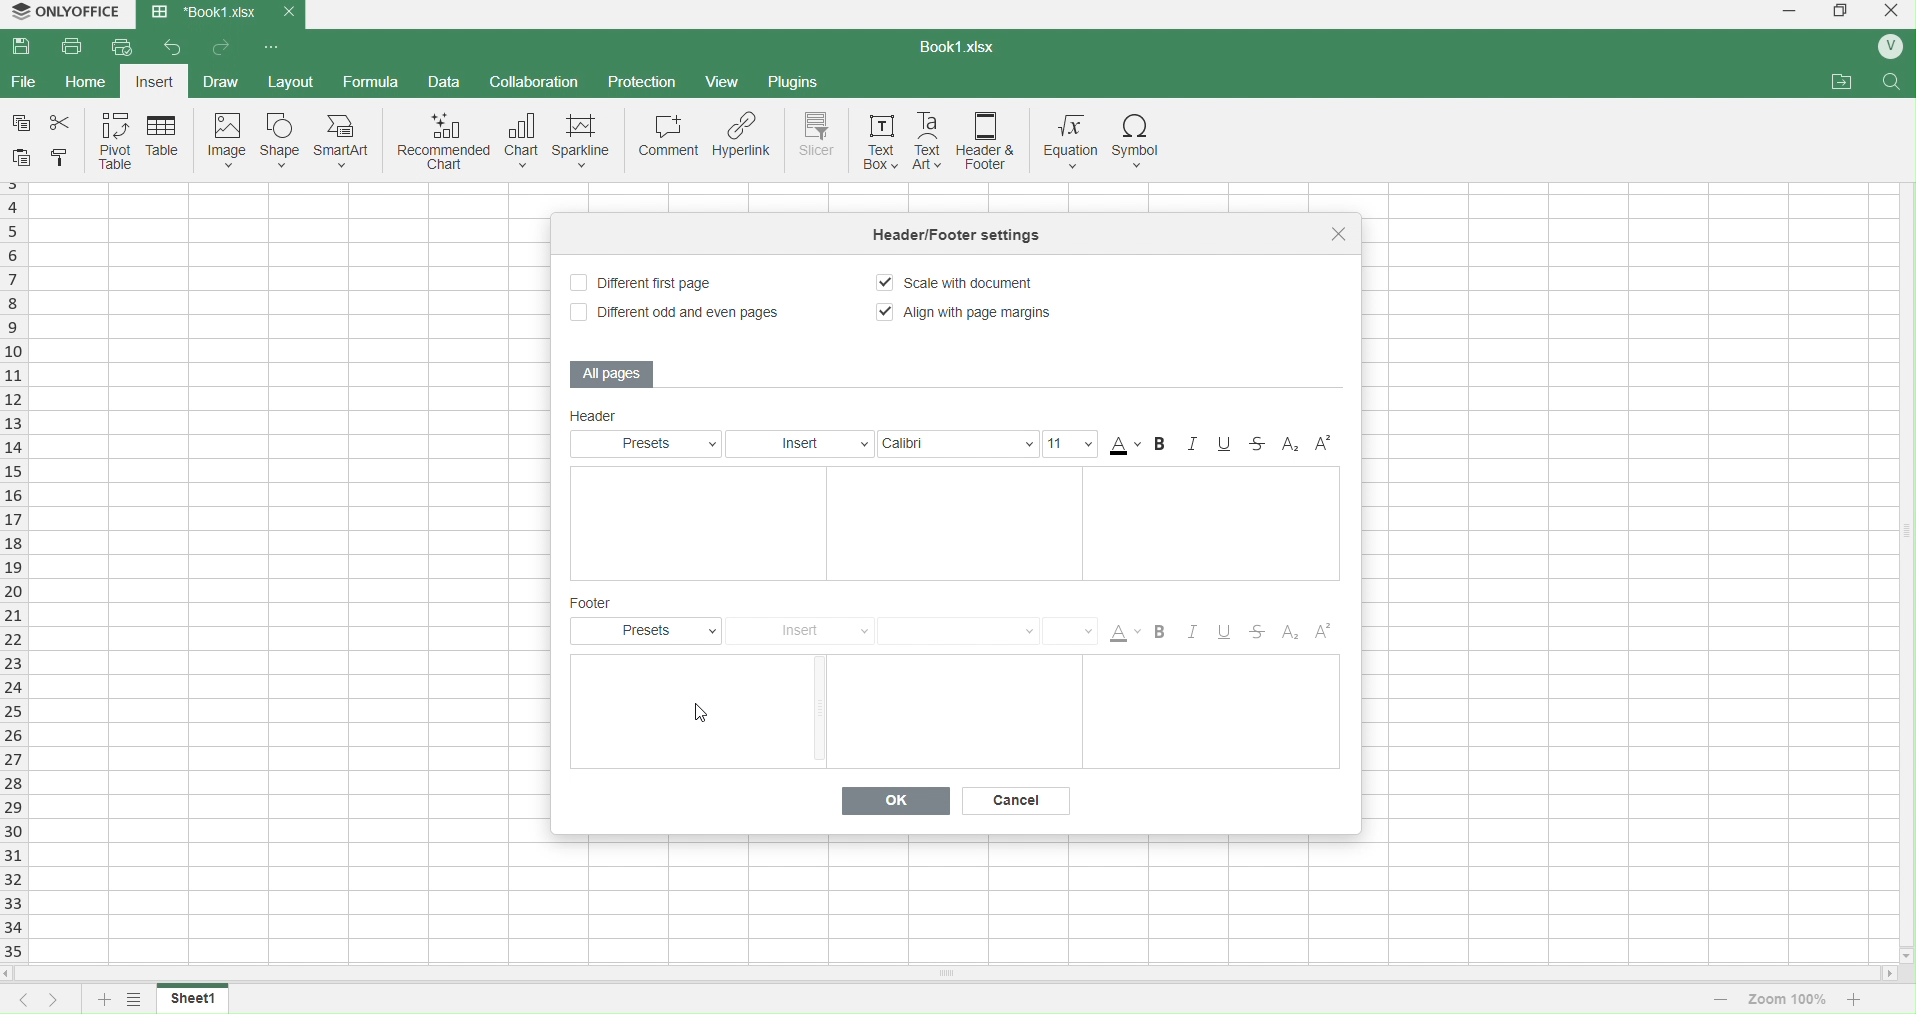  Describe the element at coordinates (1073, 631) in the screenshot. I see `Size` at that location.